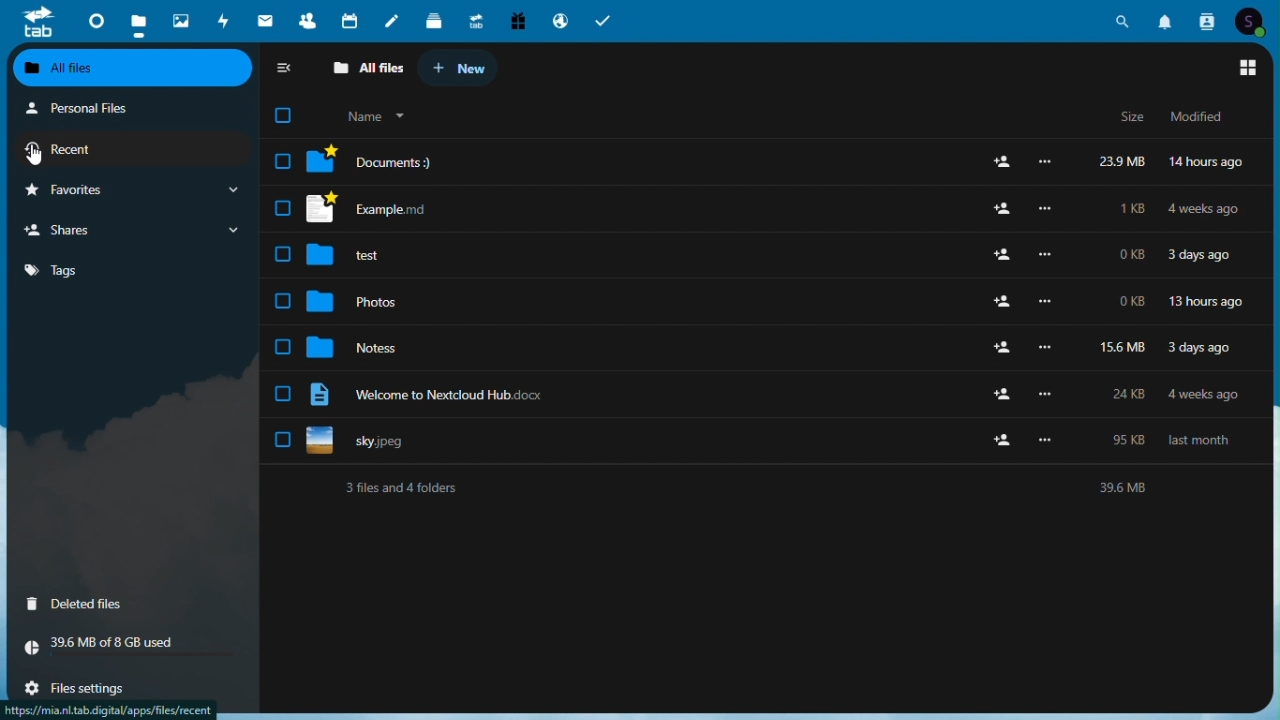  Describe the element at coordinates (282, 440) in the screenshot. I see `checkbox` at that location.